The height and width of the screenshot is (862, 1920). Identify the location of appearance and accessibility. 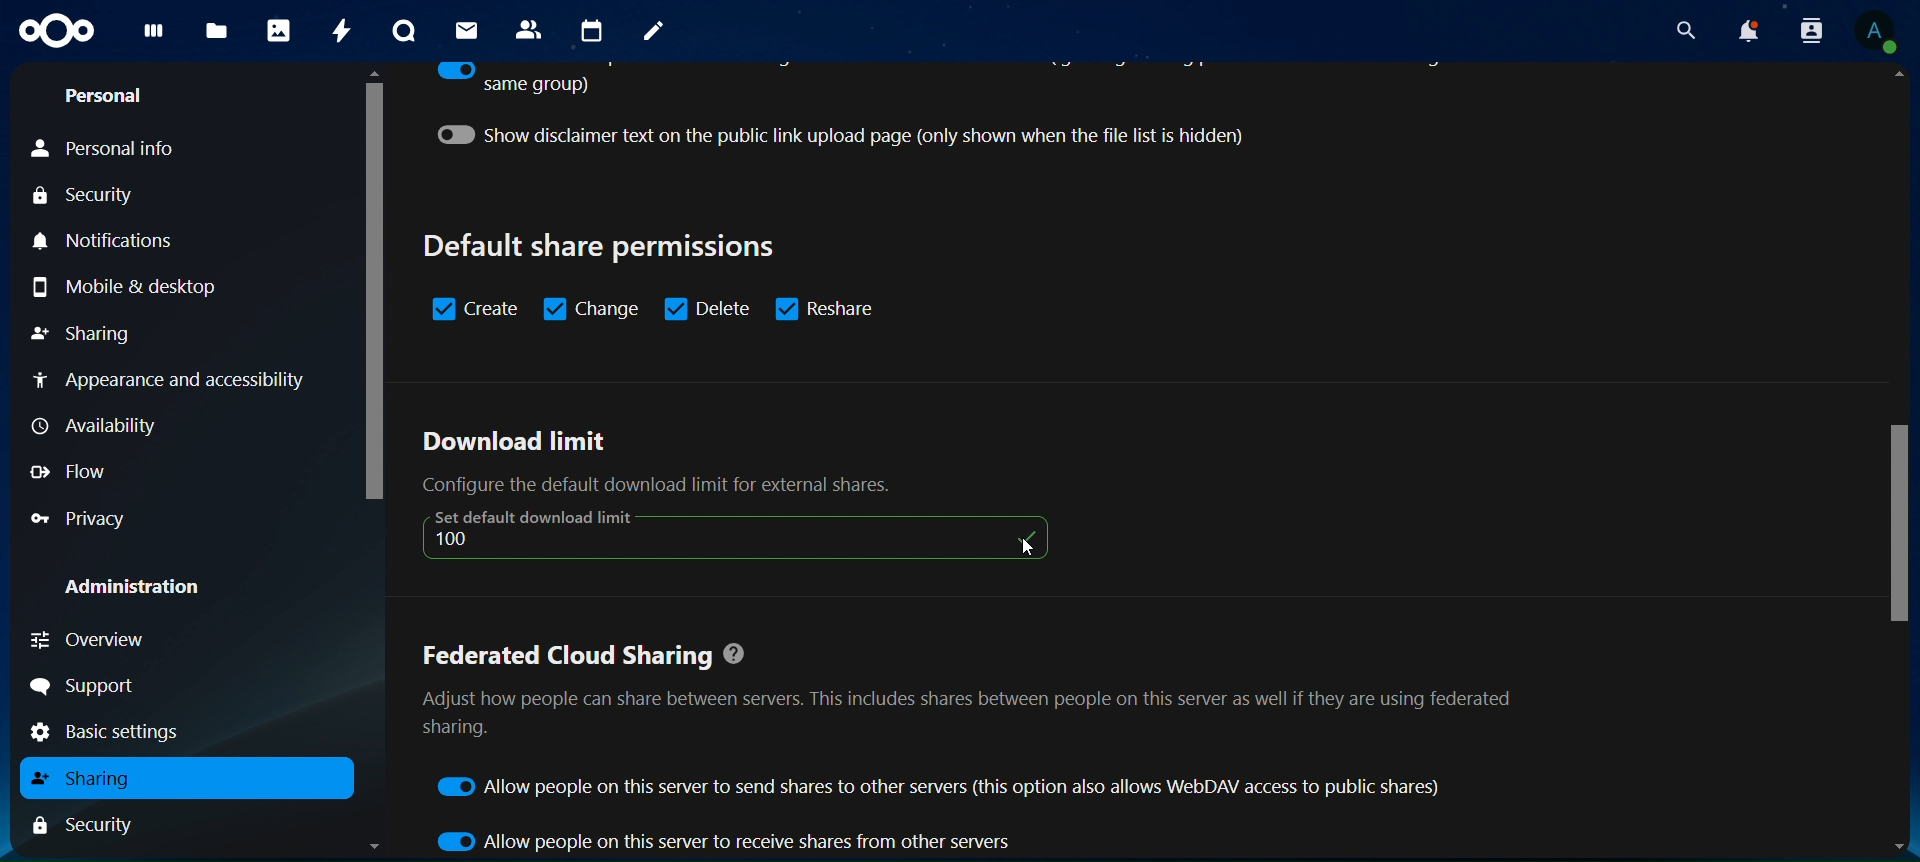
(171, 381).